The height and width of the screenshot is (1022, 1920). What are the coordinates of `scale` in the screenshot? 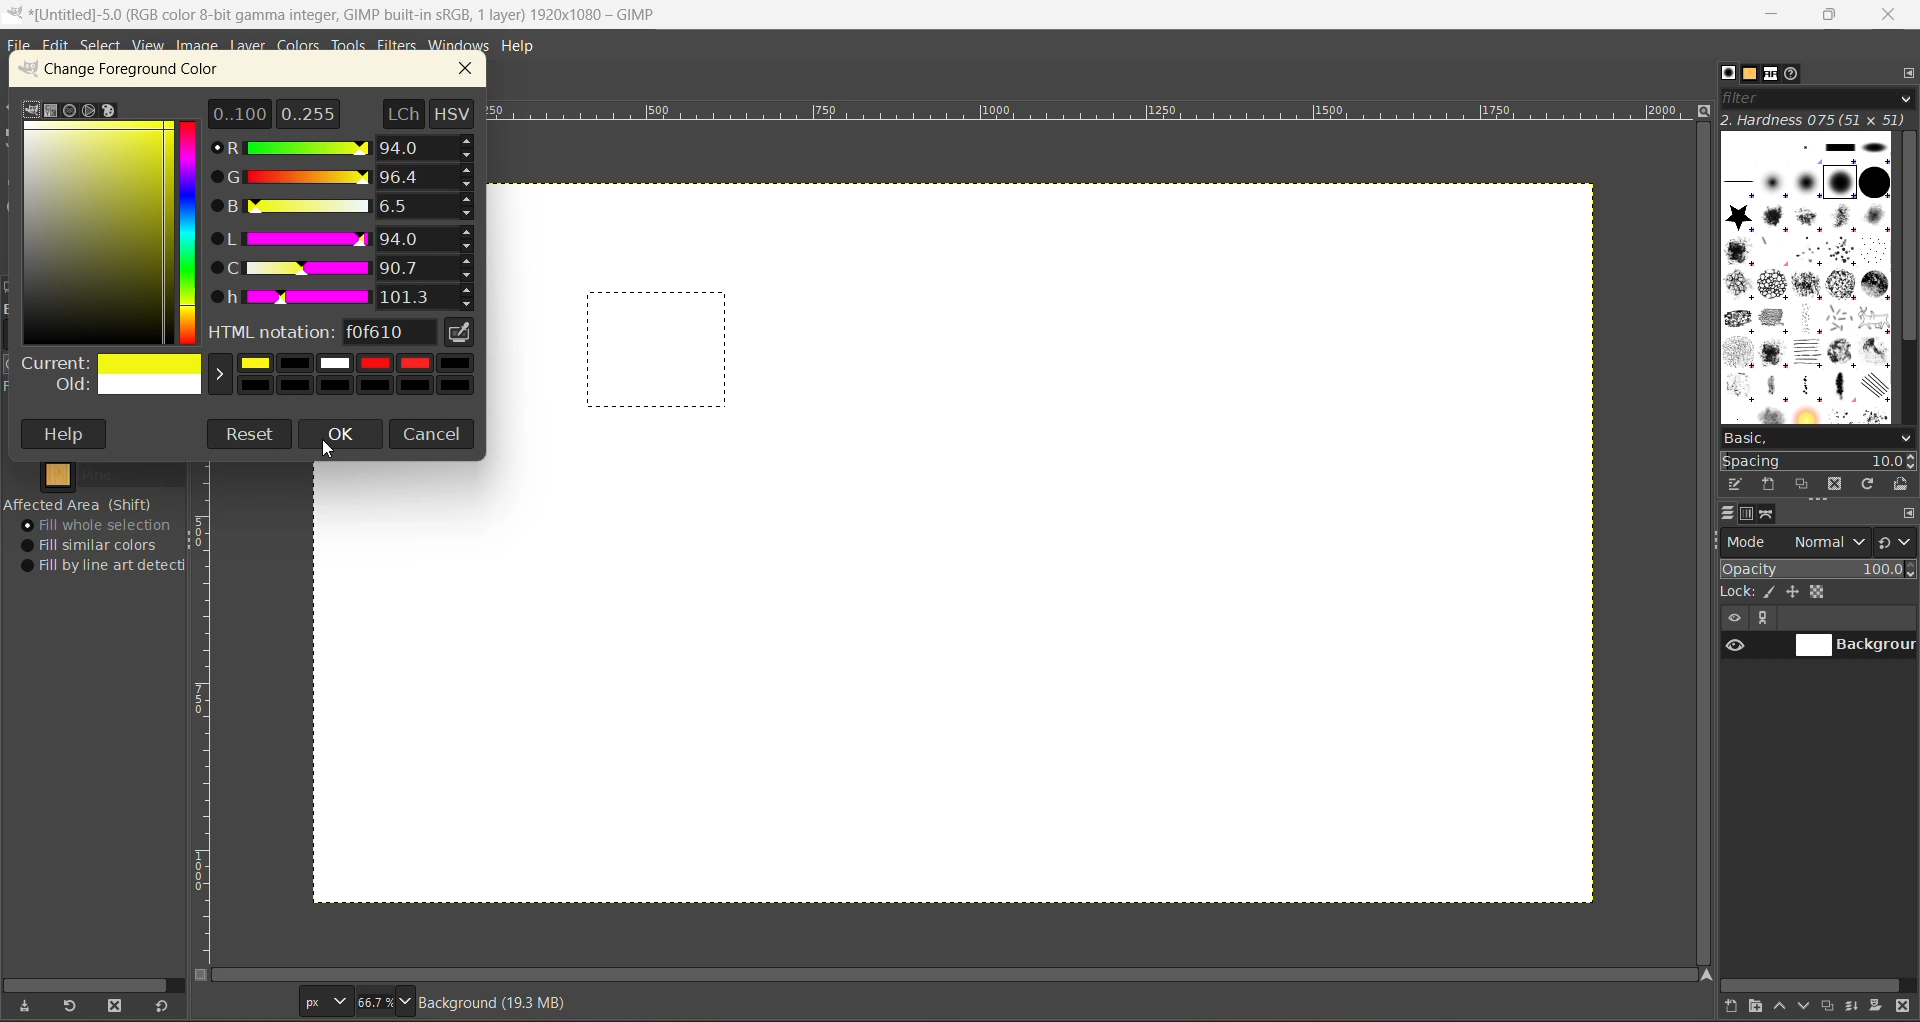 It's located at (207, 715).